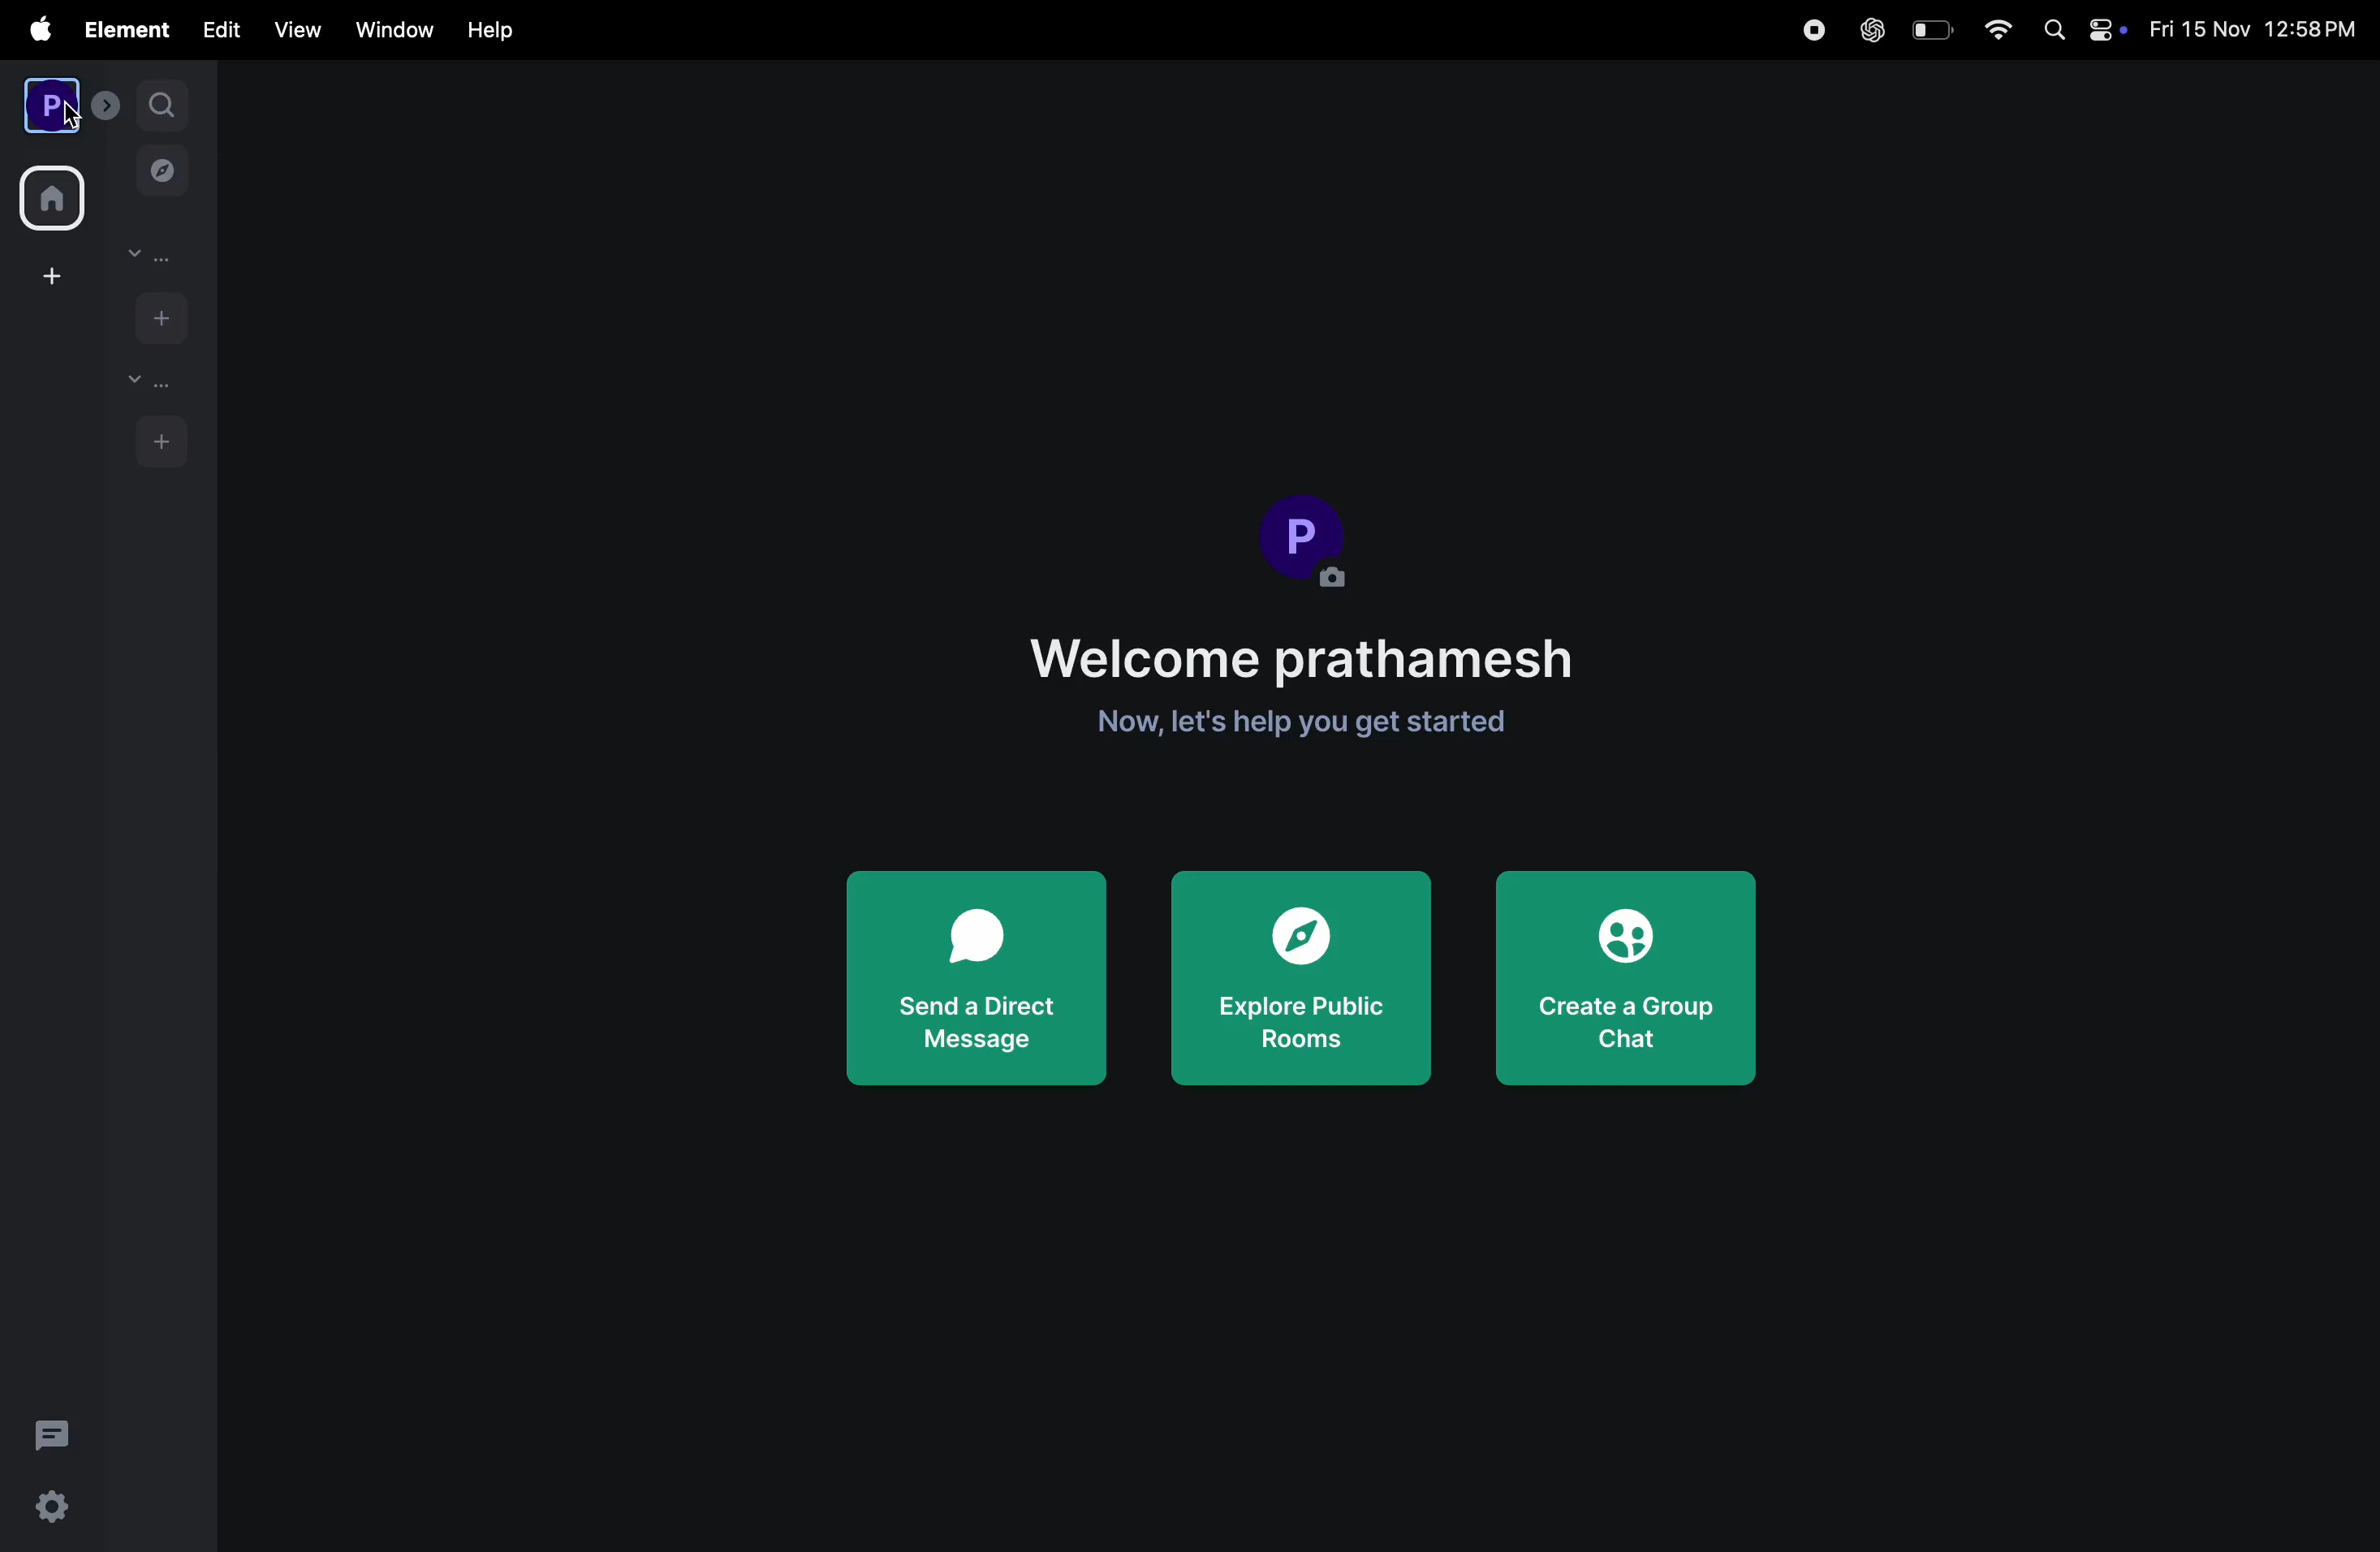 The width and height of the screenshot is (2380, 1552). I want to click on search1, so click(164, 102).